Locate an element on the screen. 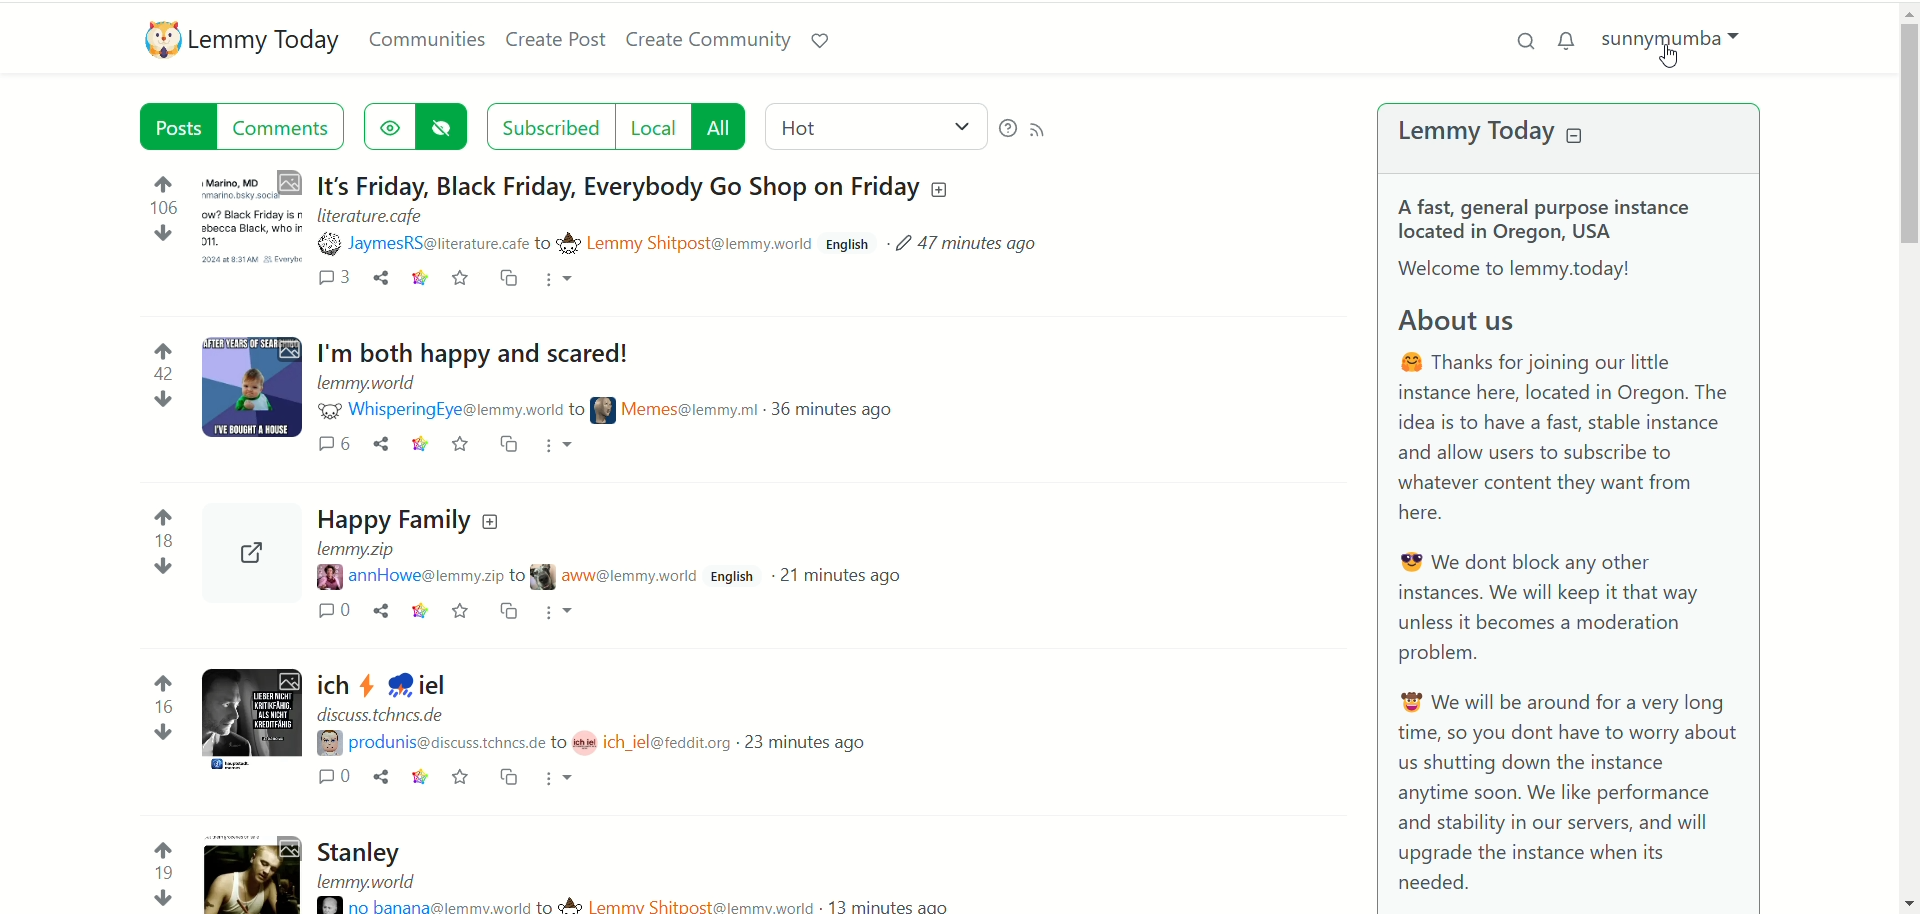 This screenshot has height=914, width=1920. lemmy today is located at coordinates (1472, 133).